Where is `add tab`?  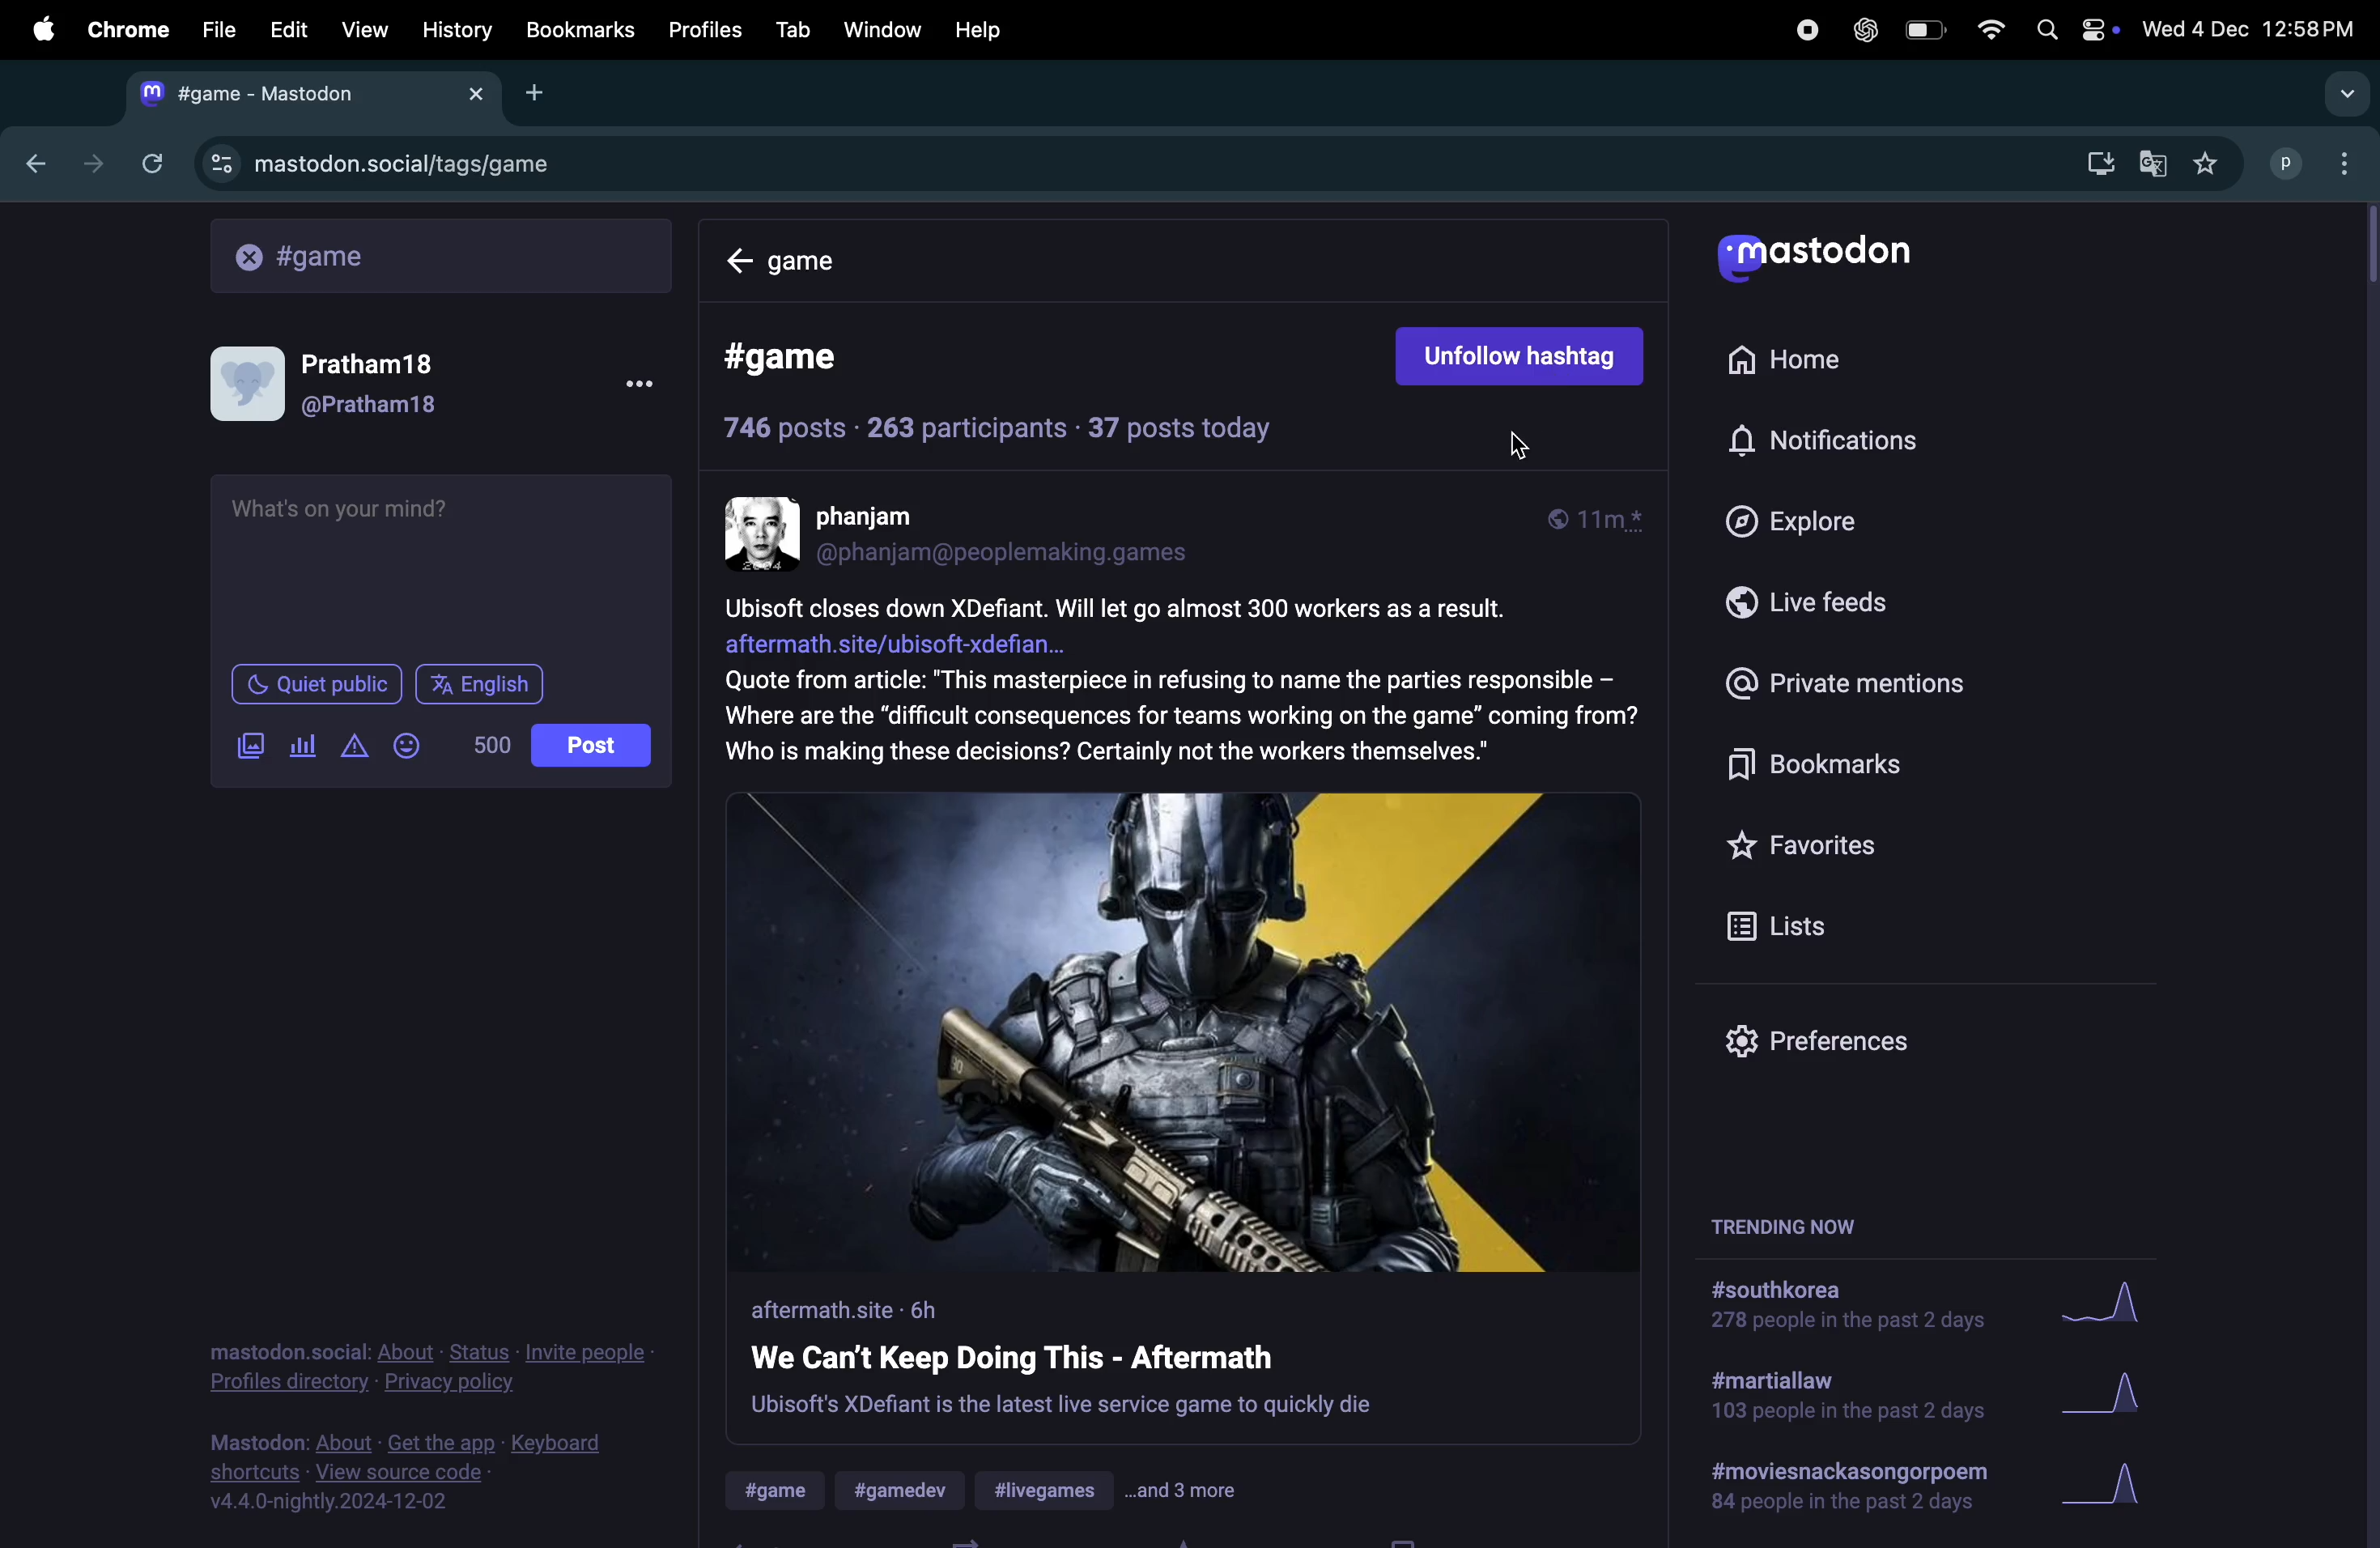
add tab is located at coordinates (543, 93).